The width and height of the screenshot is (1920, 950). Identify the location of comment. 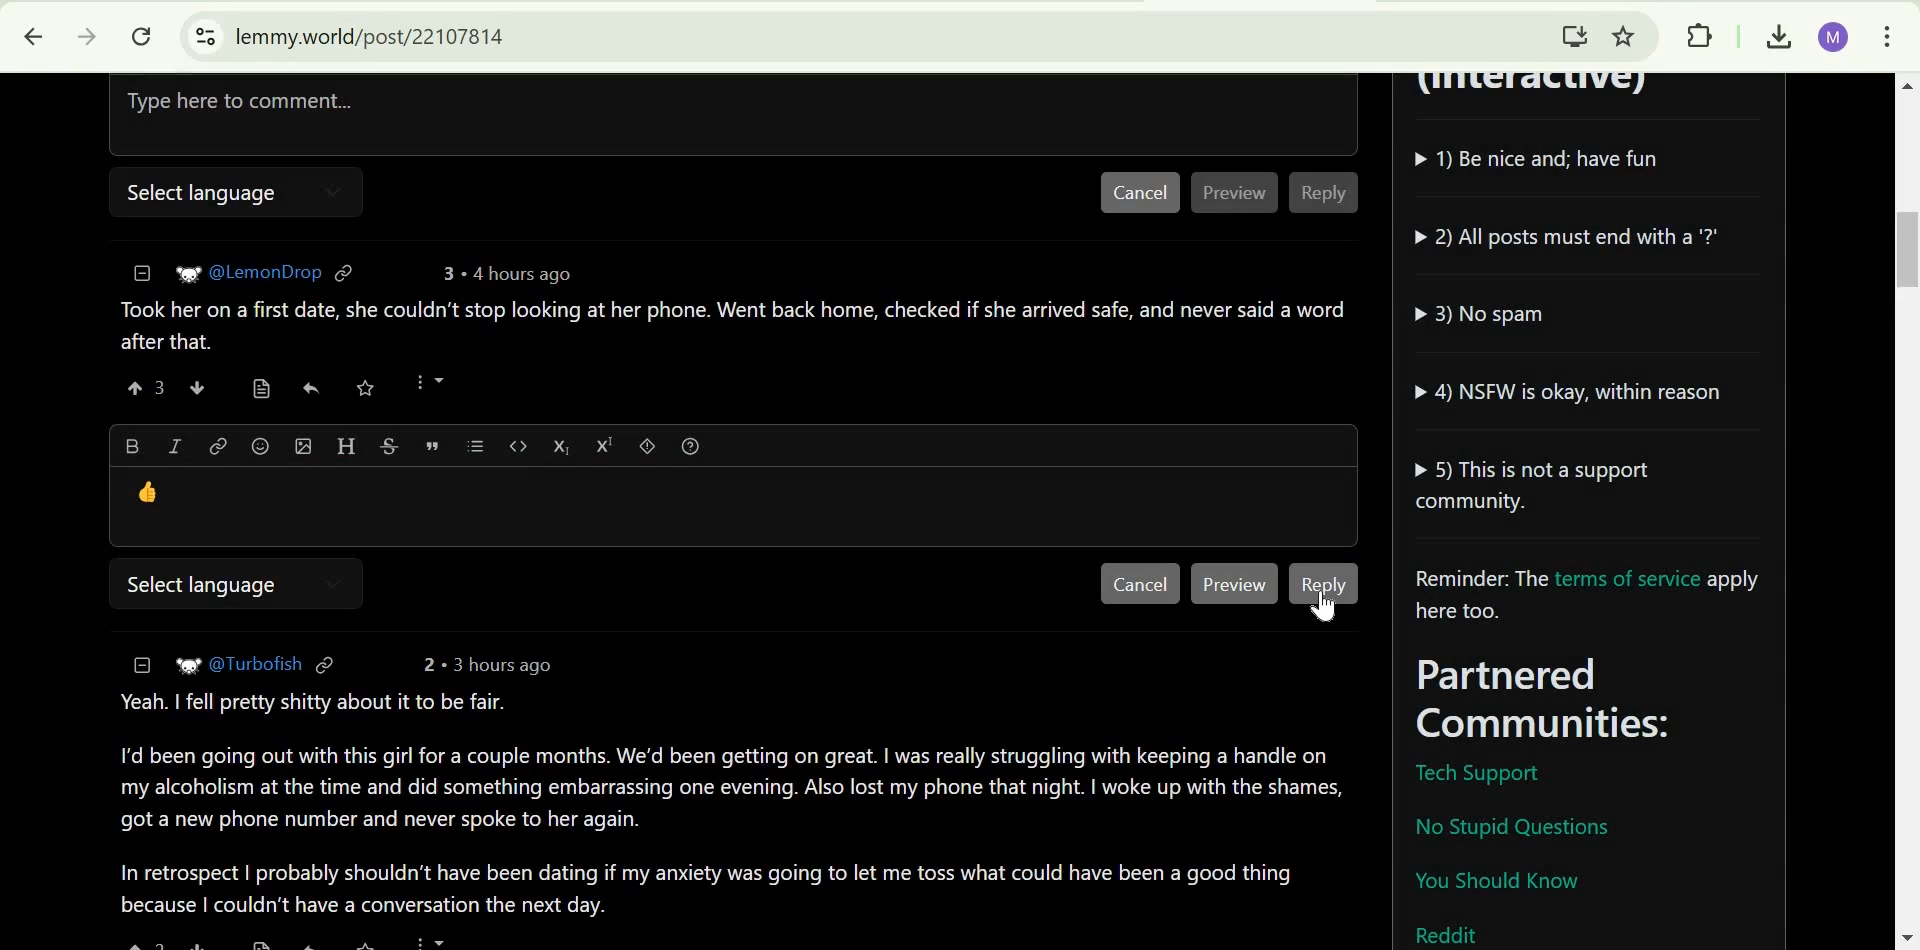
(729, 324).